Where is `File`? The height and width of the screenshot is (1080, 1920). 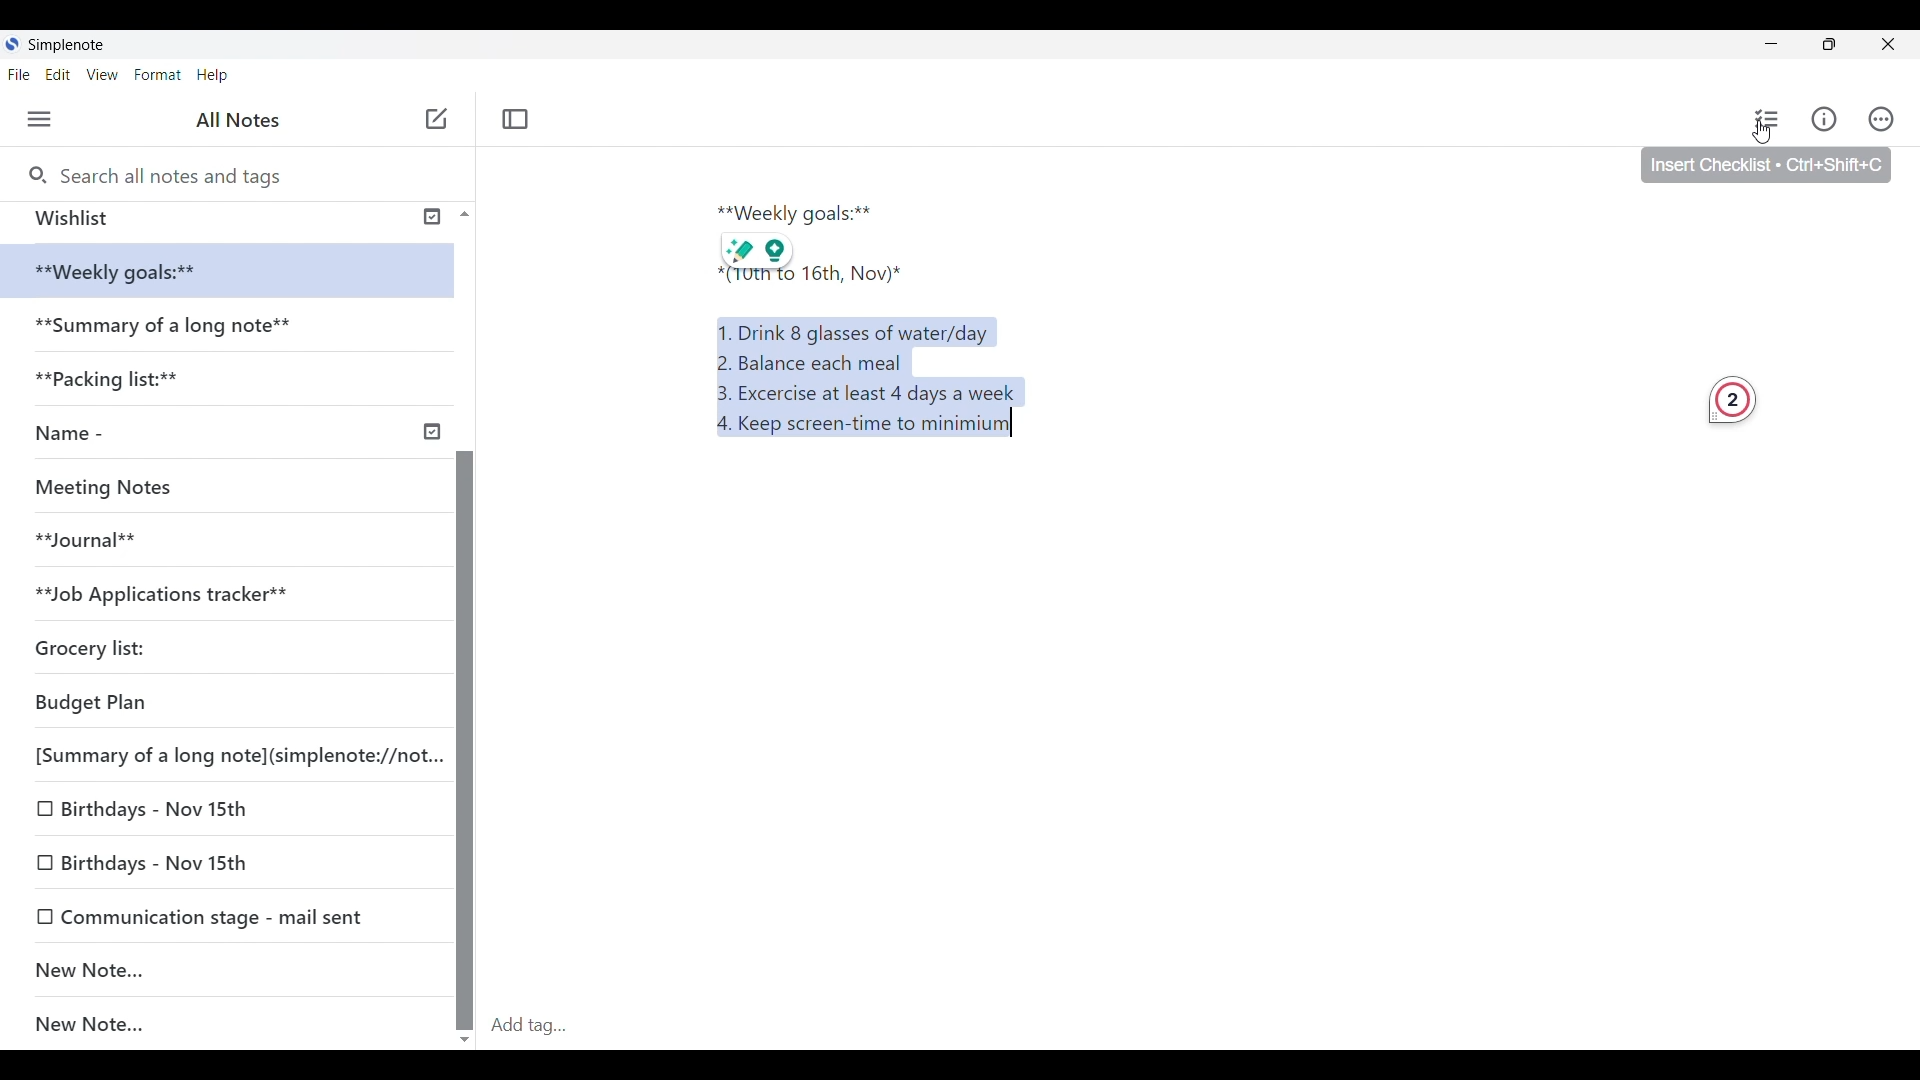
File is located at coordinates (23, 74).